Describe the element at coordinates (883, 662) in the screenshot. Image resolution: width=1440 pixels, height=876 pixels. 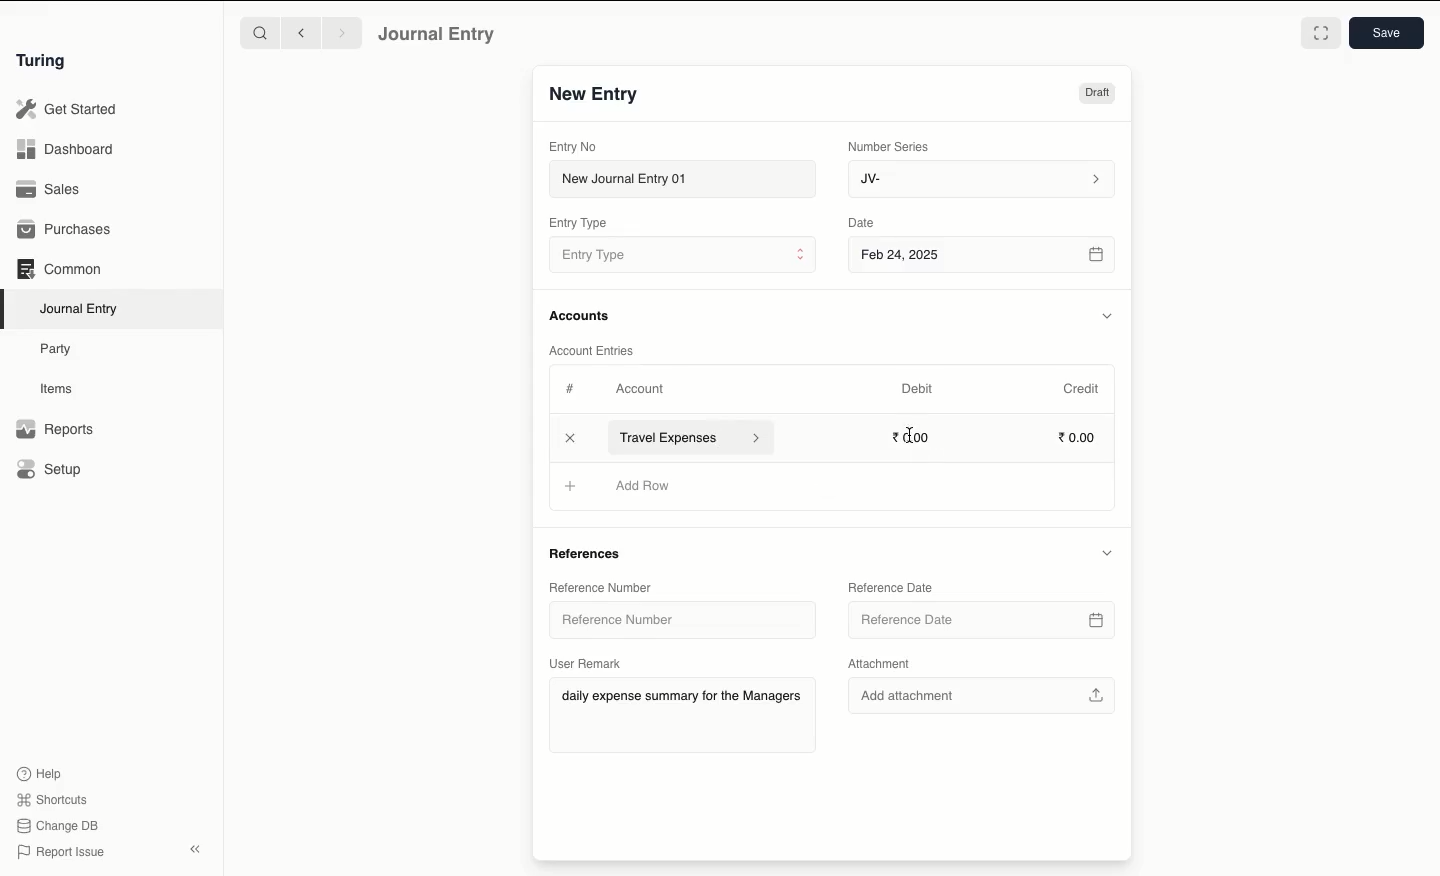
I see `Attachment` at that location.